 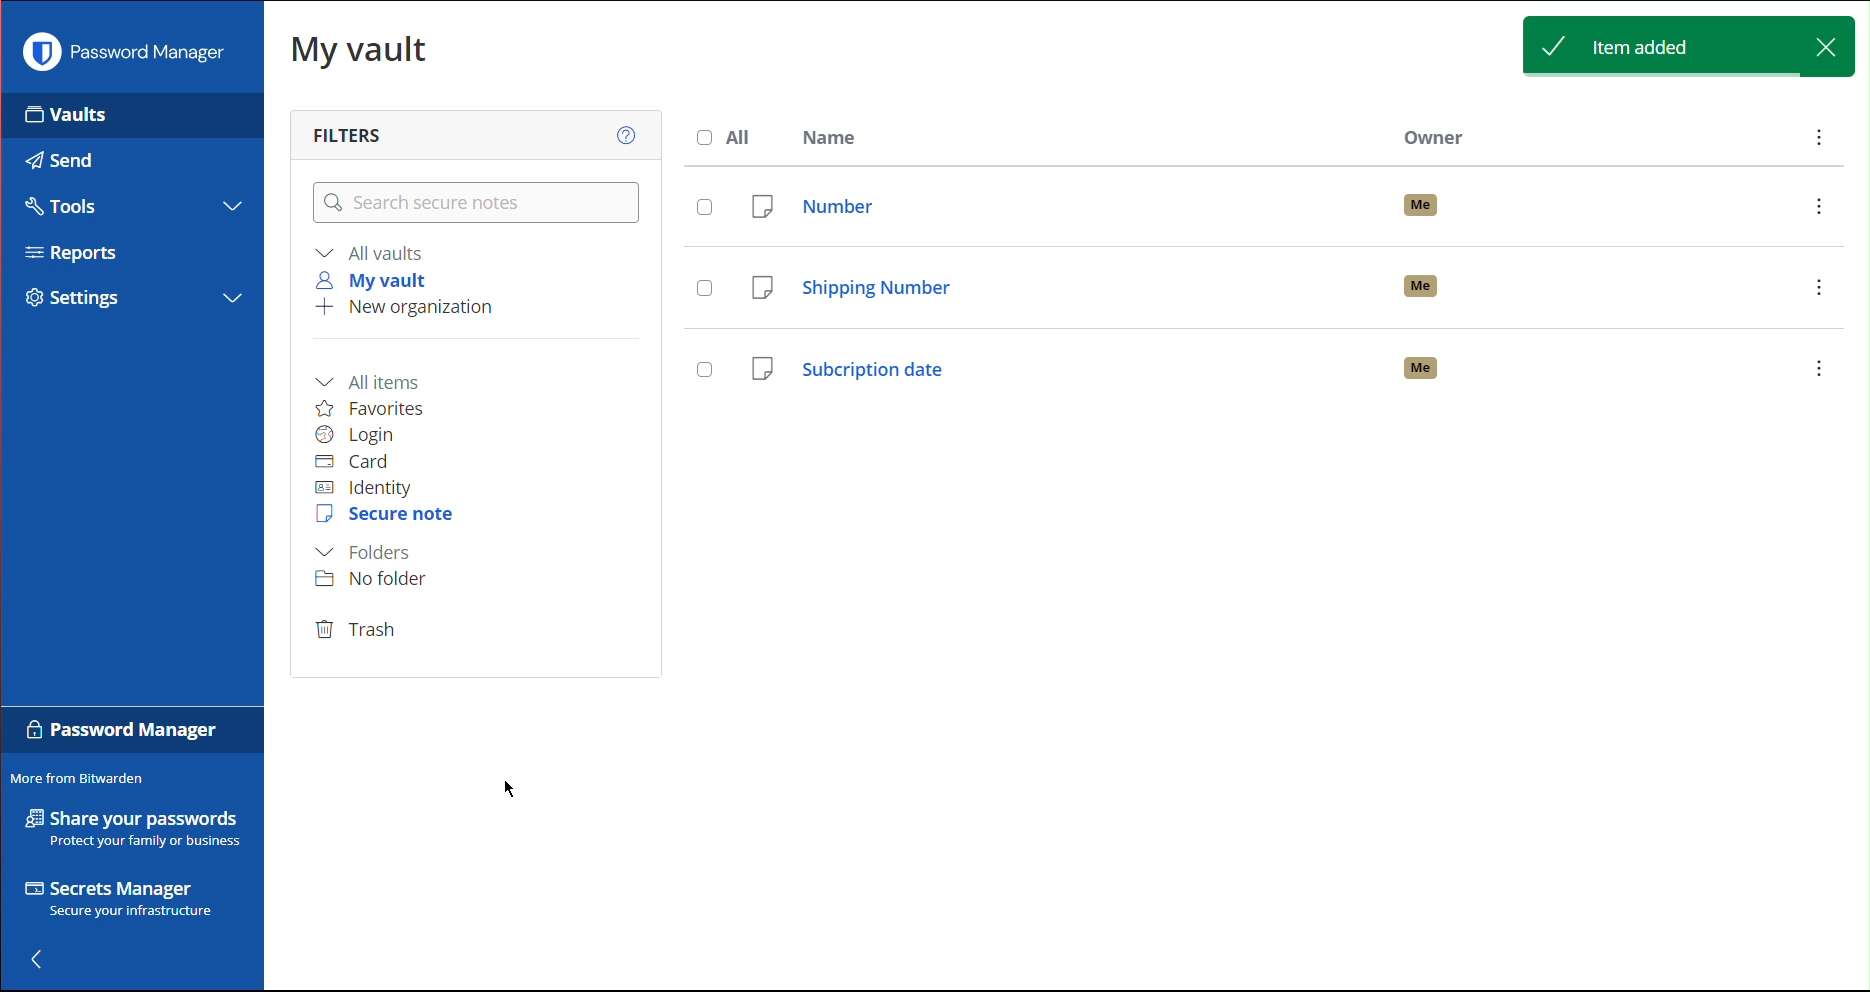 What do you see at coordinates (1269, 284) in the screenshot?
I see `Shipping Number` at bounding box center [1269, 284].